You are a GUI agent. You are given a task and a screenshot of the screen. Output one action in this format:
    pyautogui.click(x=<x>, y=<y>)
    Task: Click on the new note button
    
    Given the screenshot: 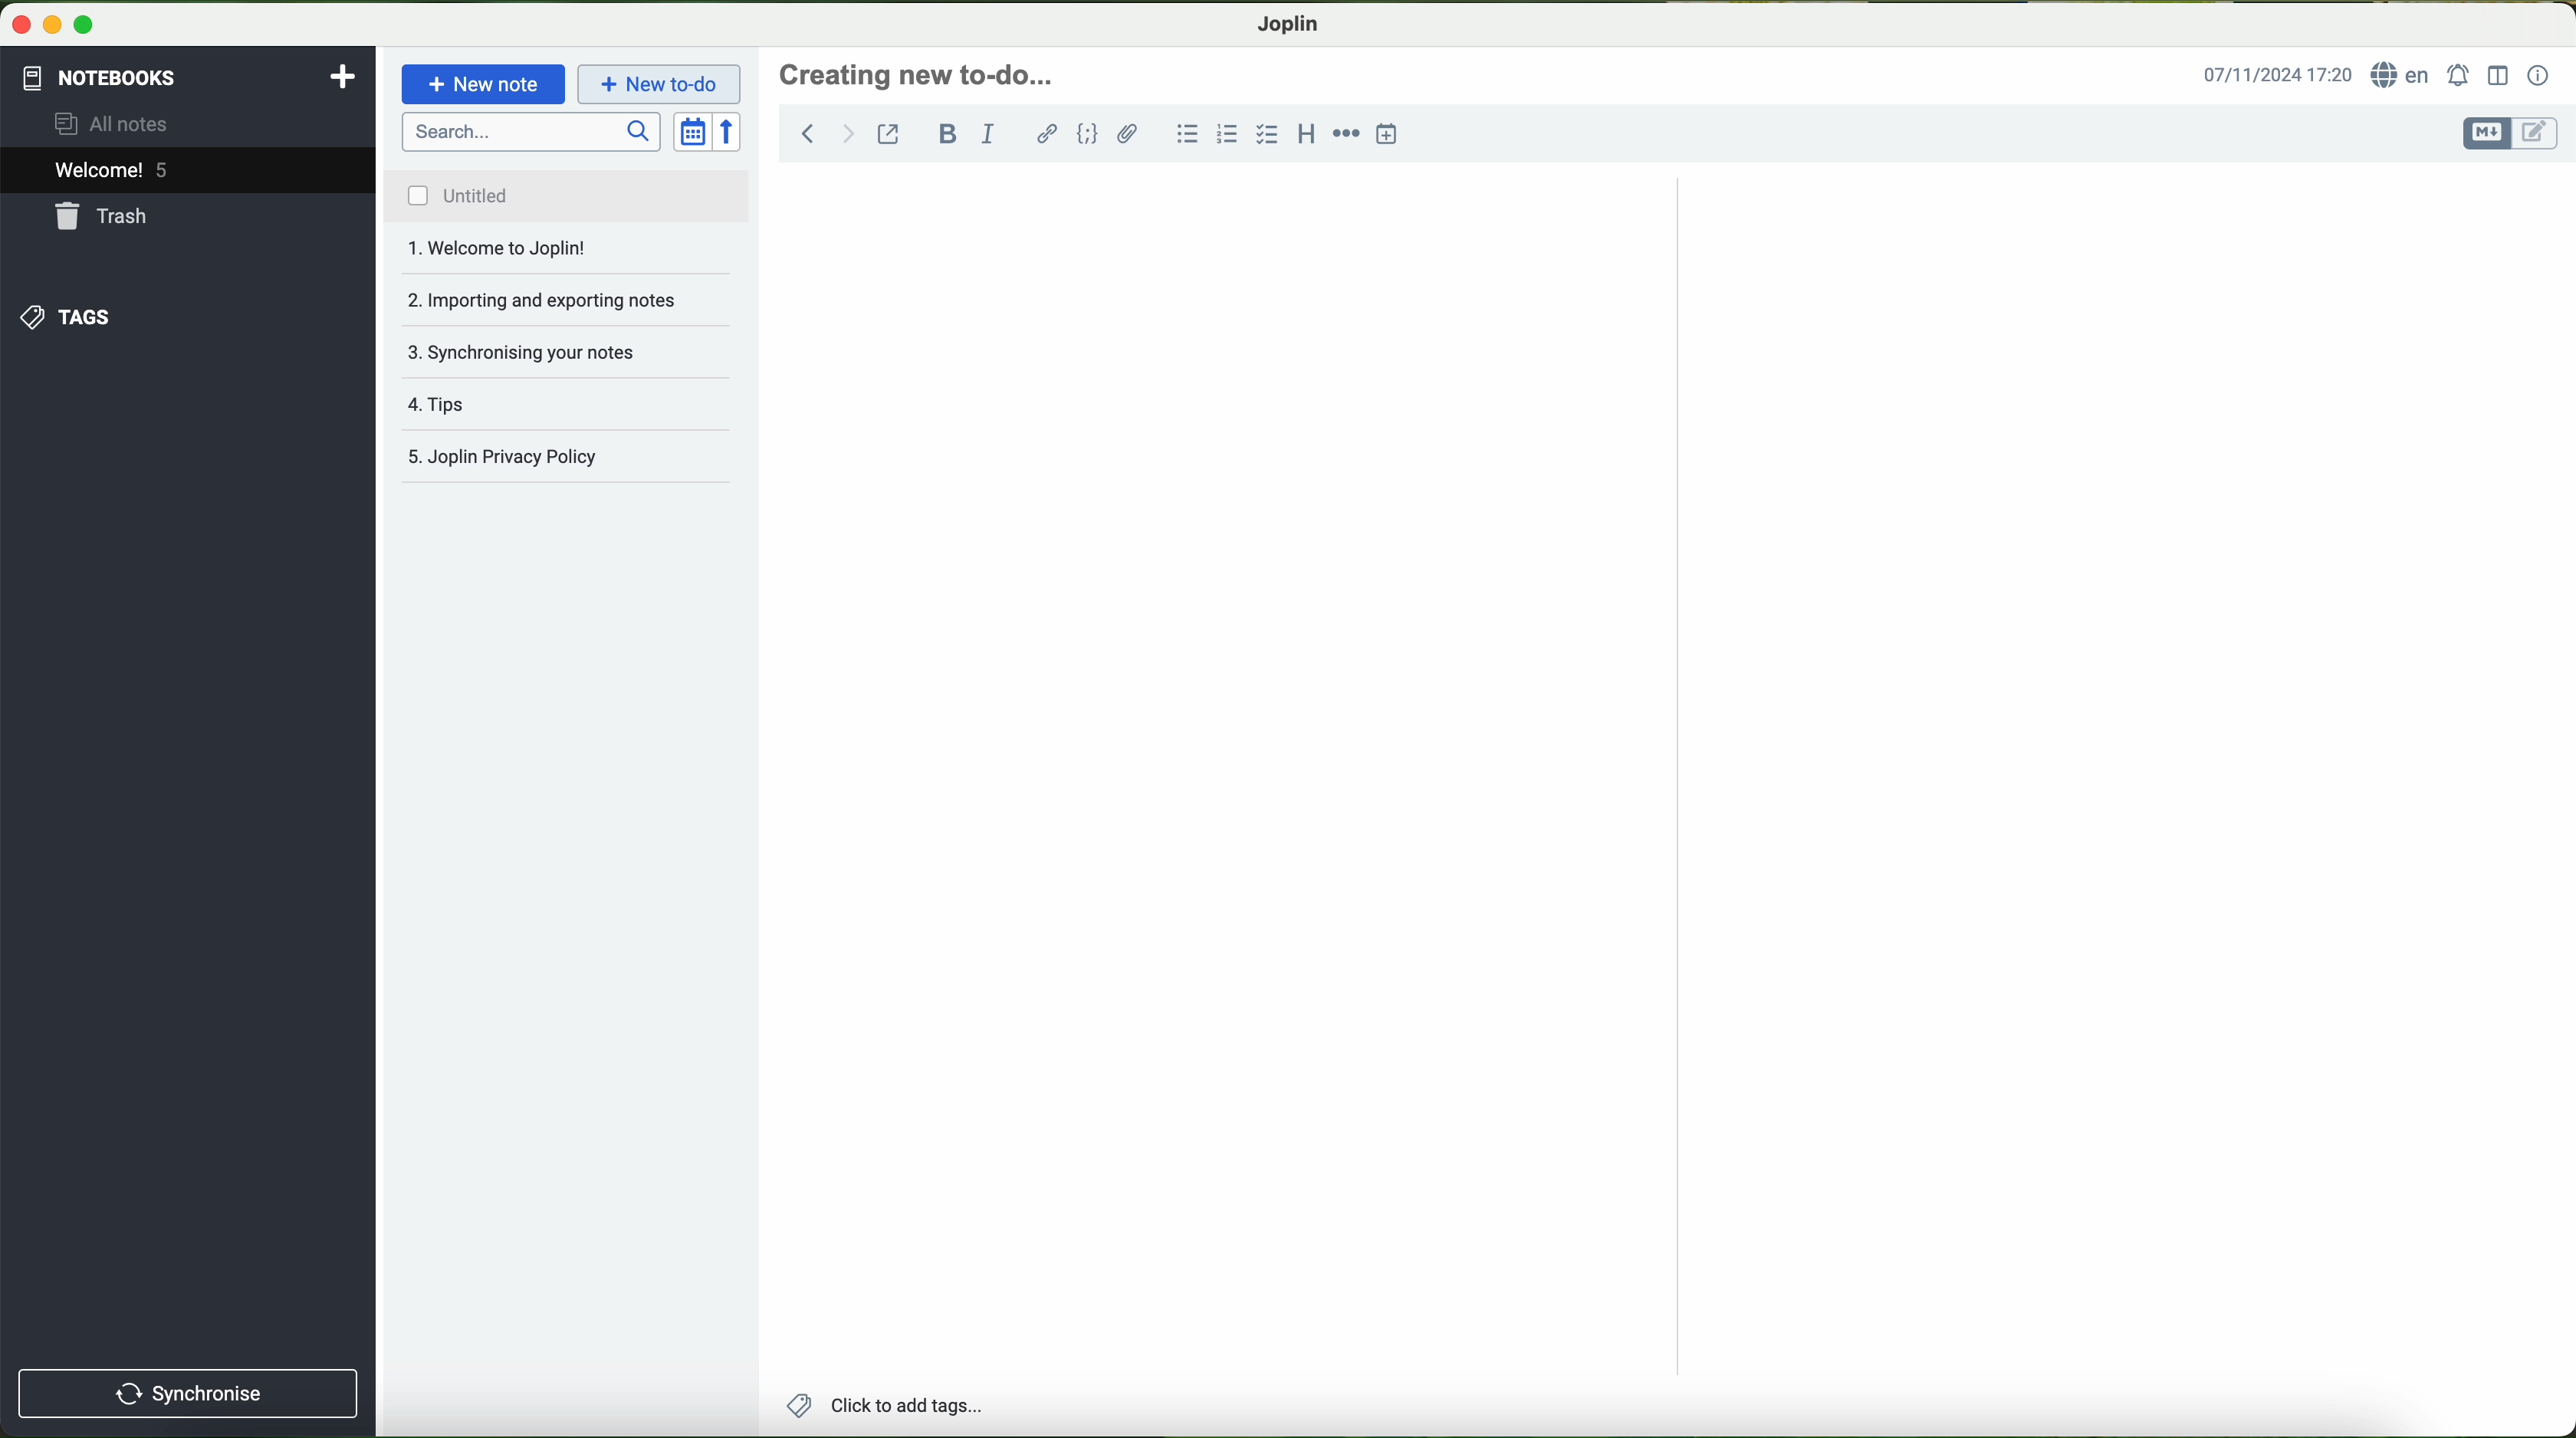 What is the action you would take?
    pyautogui.click(x=484, y=84)
    